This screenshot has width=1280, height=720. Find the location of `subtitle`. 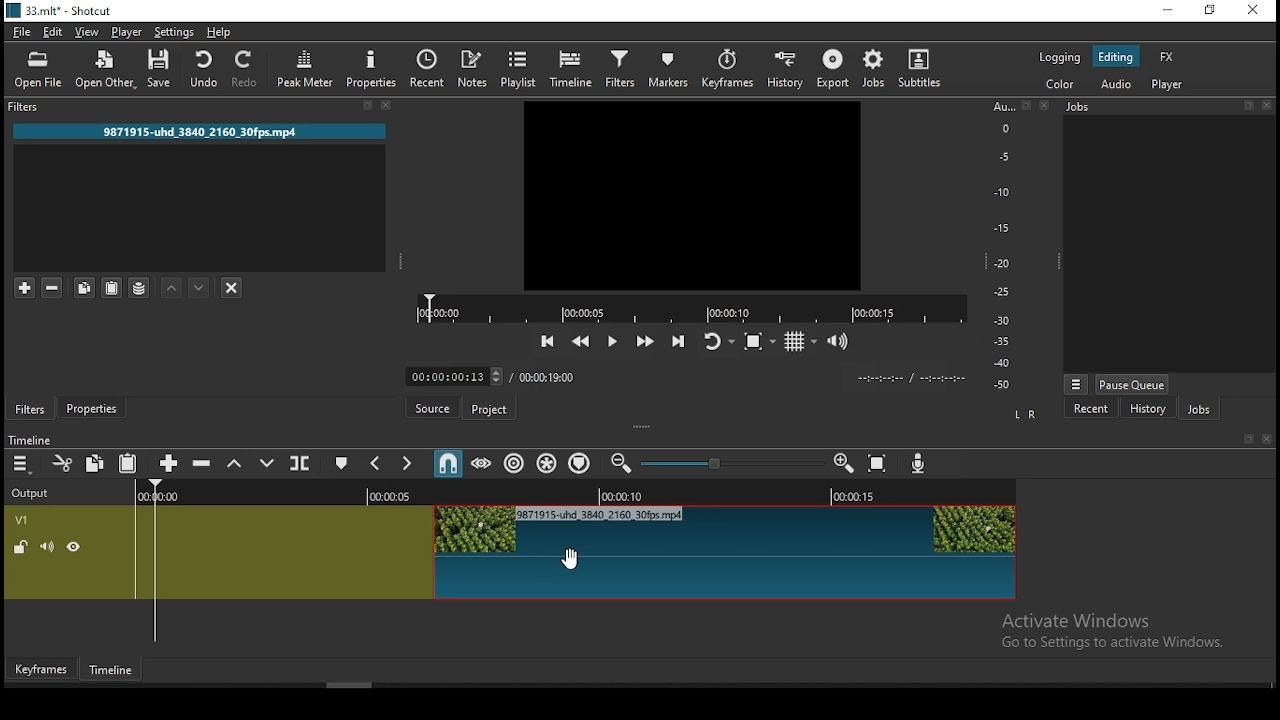

subtitle is located at coordinates (923, 68).